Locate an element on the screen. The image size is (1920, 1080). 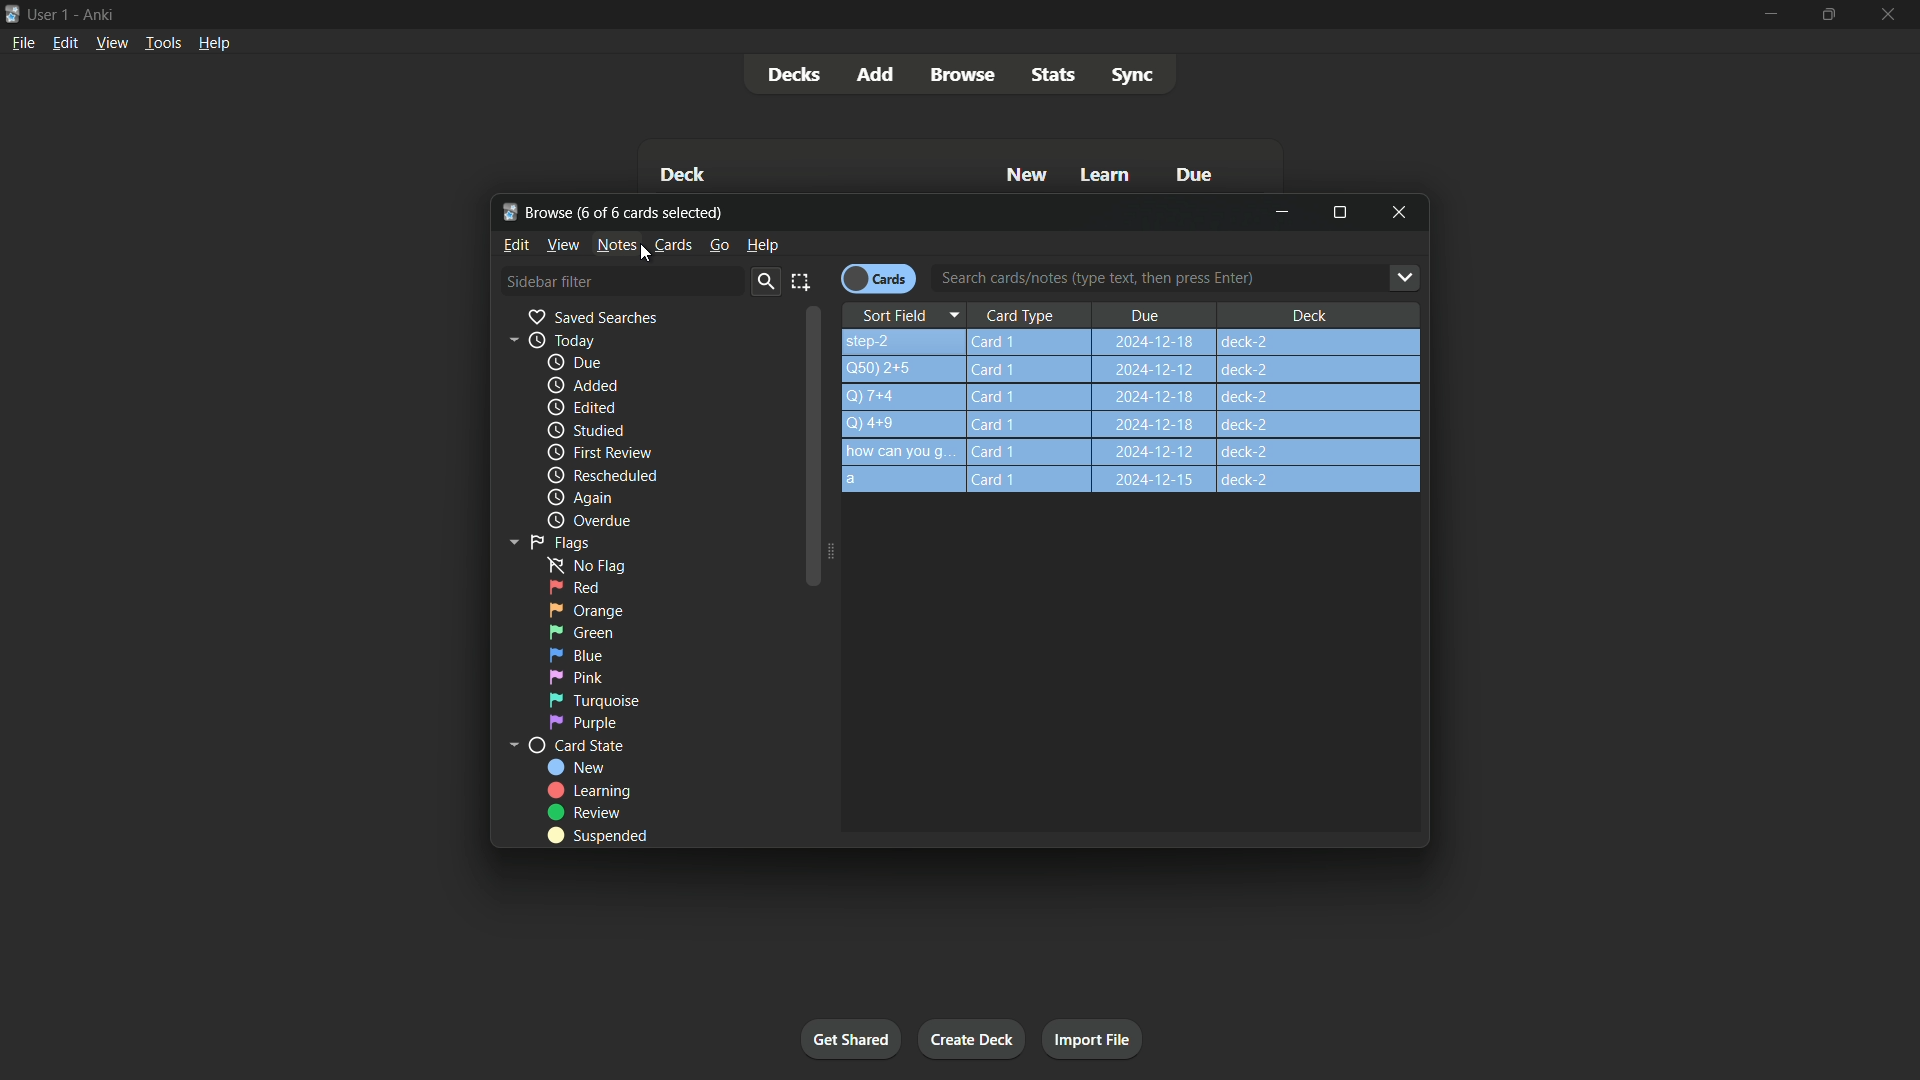
stats is located at coordinates (1057, 73).